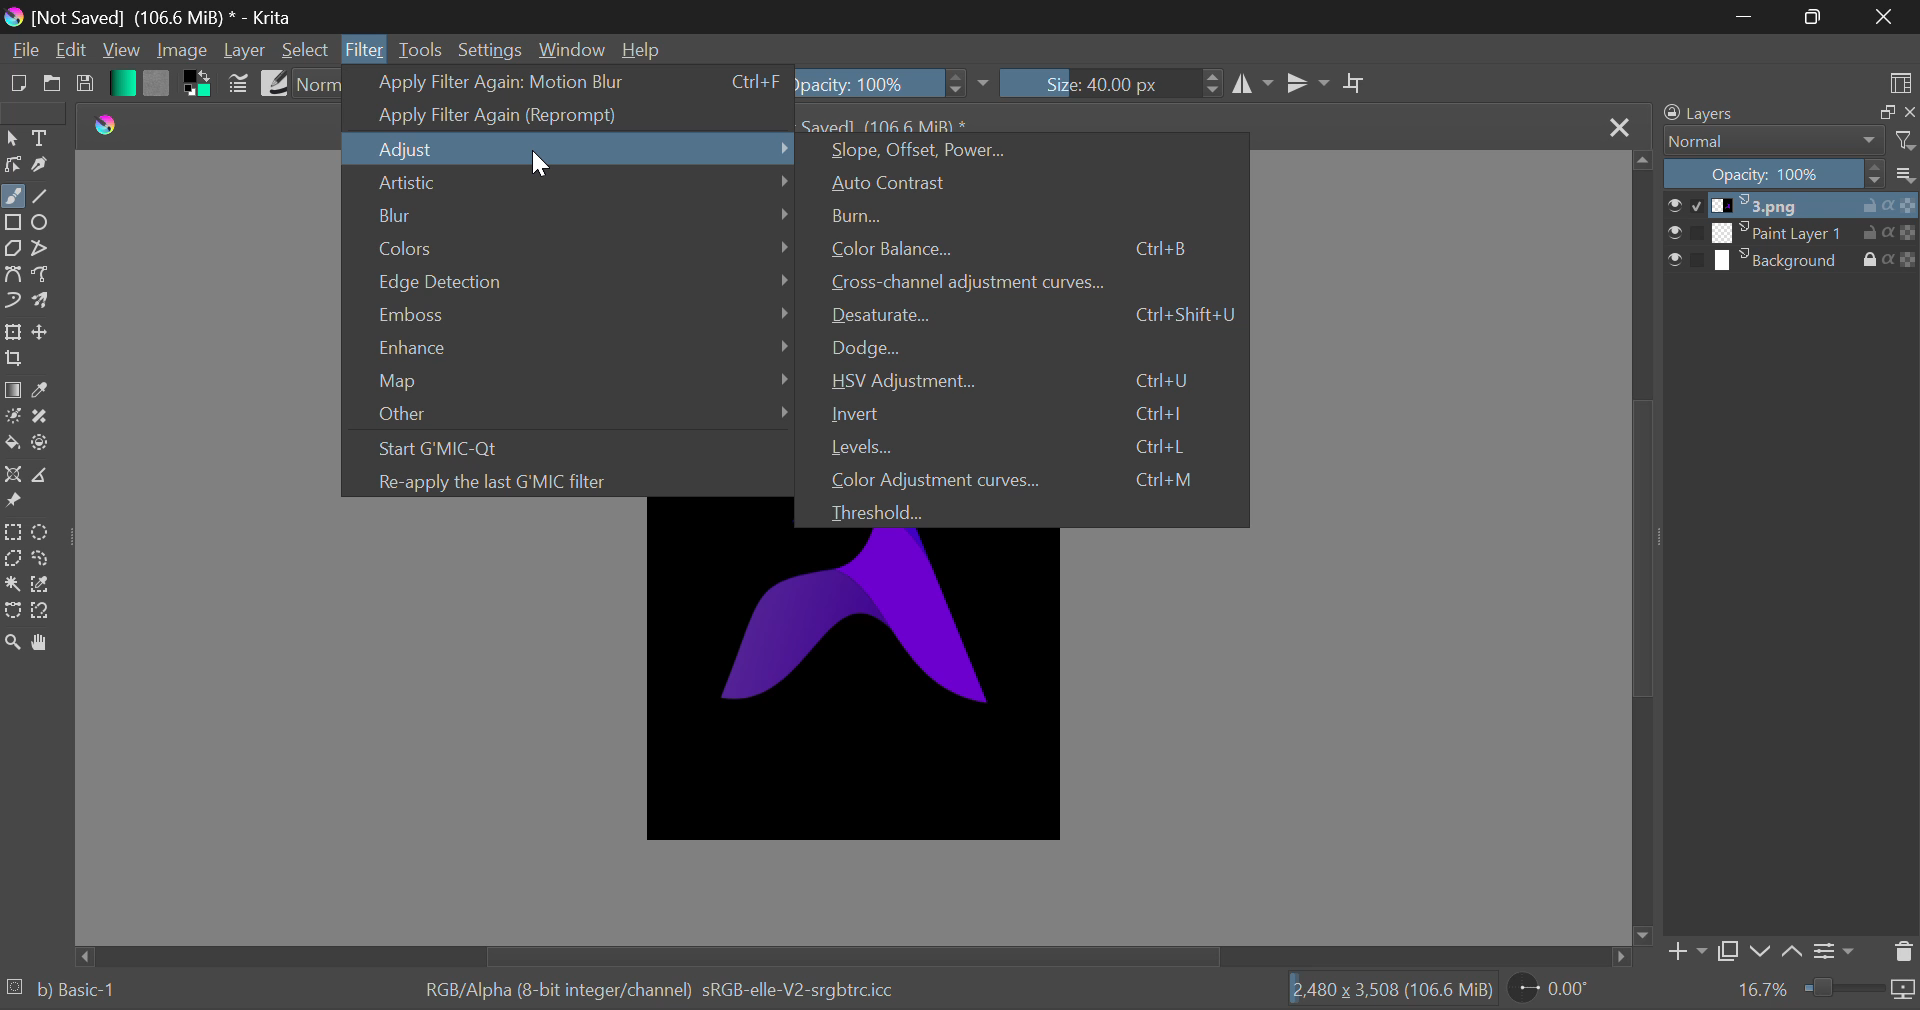  I want to click on Enclose and Fill, so click(42, 444).